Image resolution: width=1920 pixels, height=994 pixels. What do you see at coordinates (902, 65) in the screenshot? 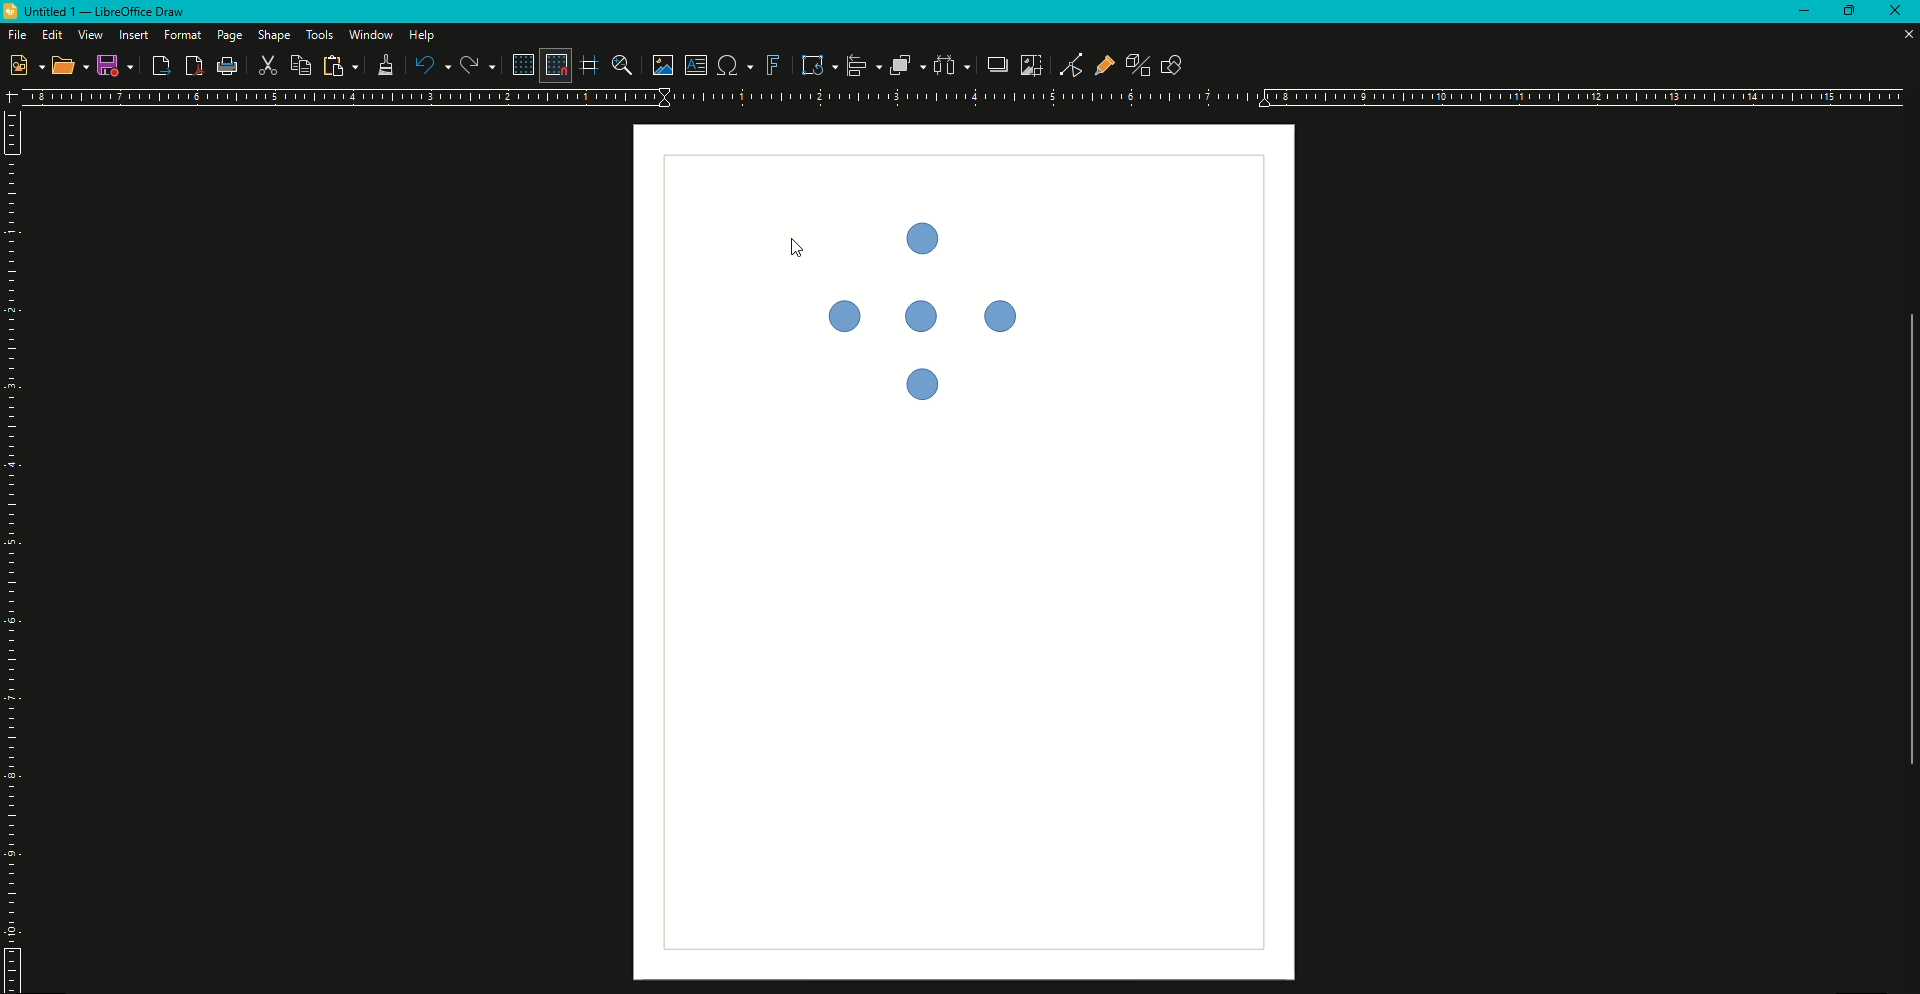
I see `Arrange` at bounding box center [902, 65].